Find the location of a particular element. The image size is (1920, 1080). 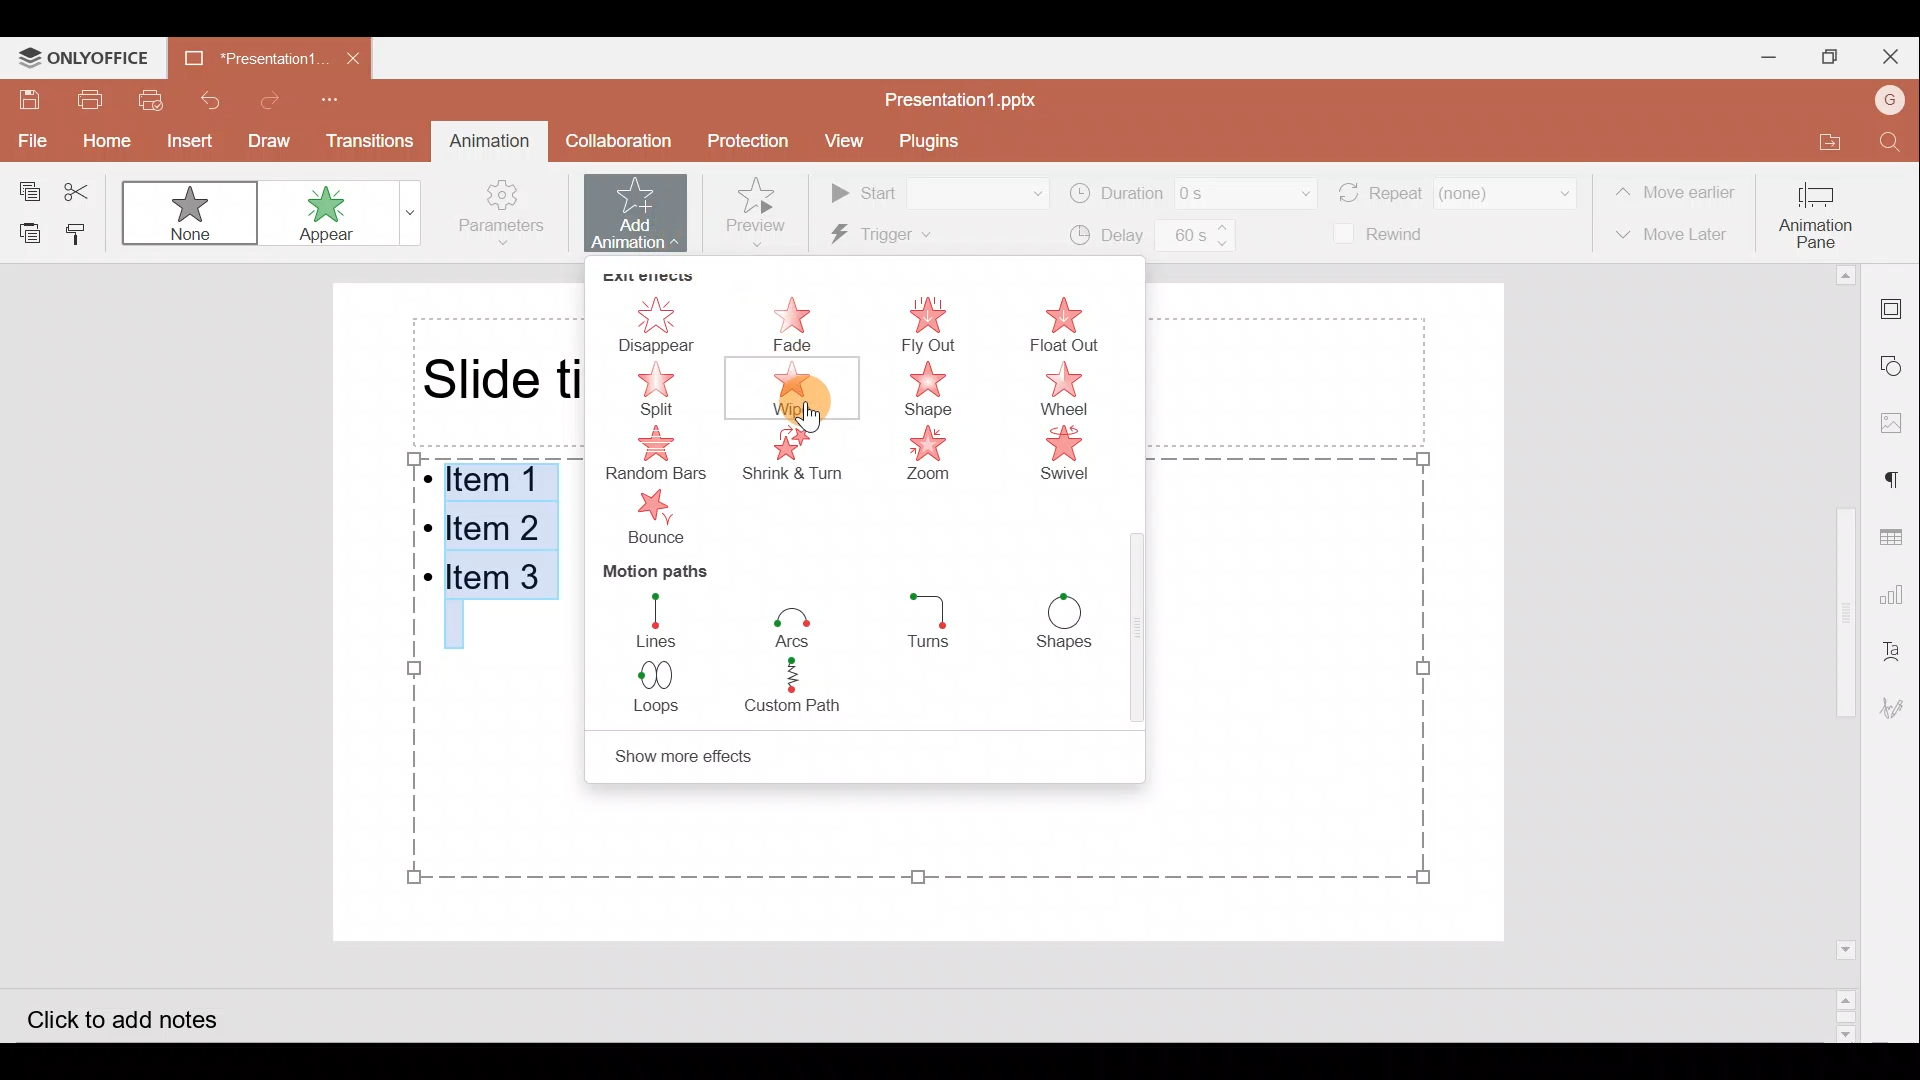

Rewind is located at coordinates (1385, 235).